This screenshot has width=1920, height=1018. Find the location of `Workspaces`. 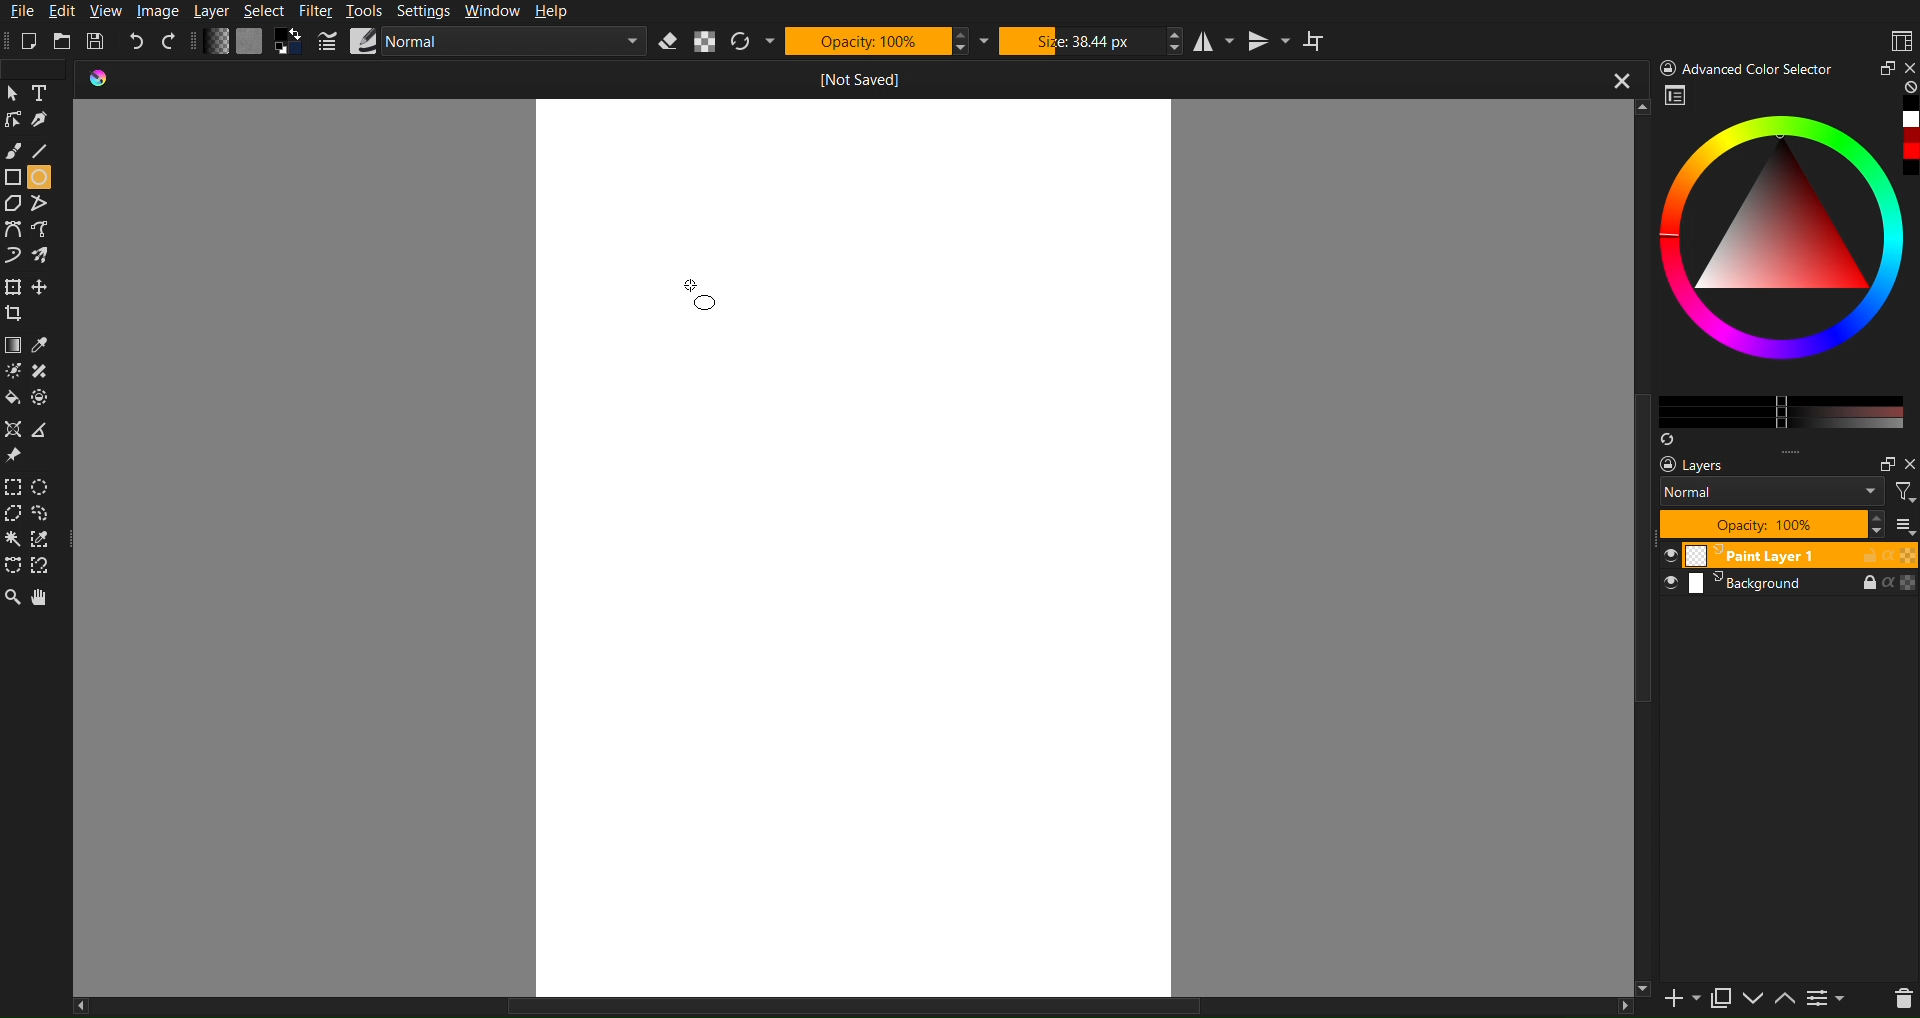

Workspaces is located at coordinates (1900, 39).